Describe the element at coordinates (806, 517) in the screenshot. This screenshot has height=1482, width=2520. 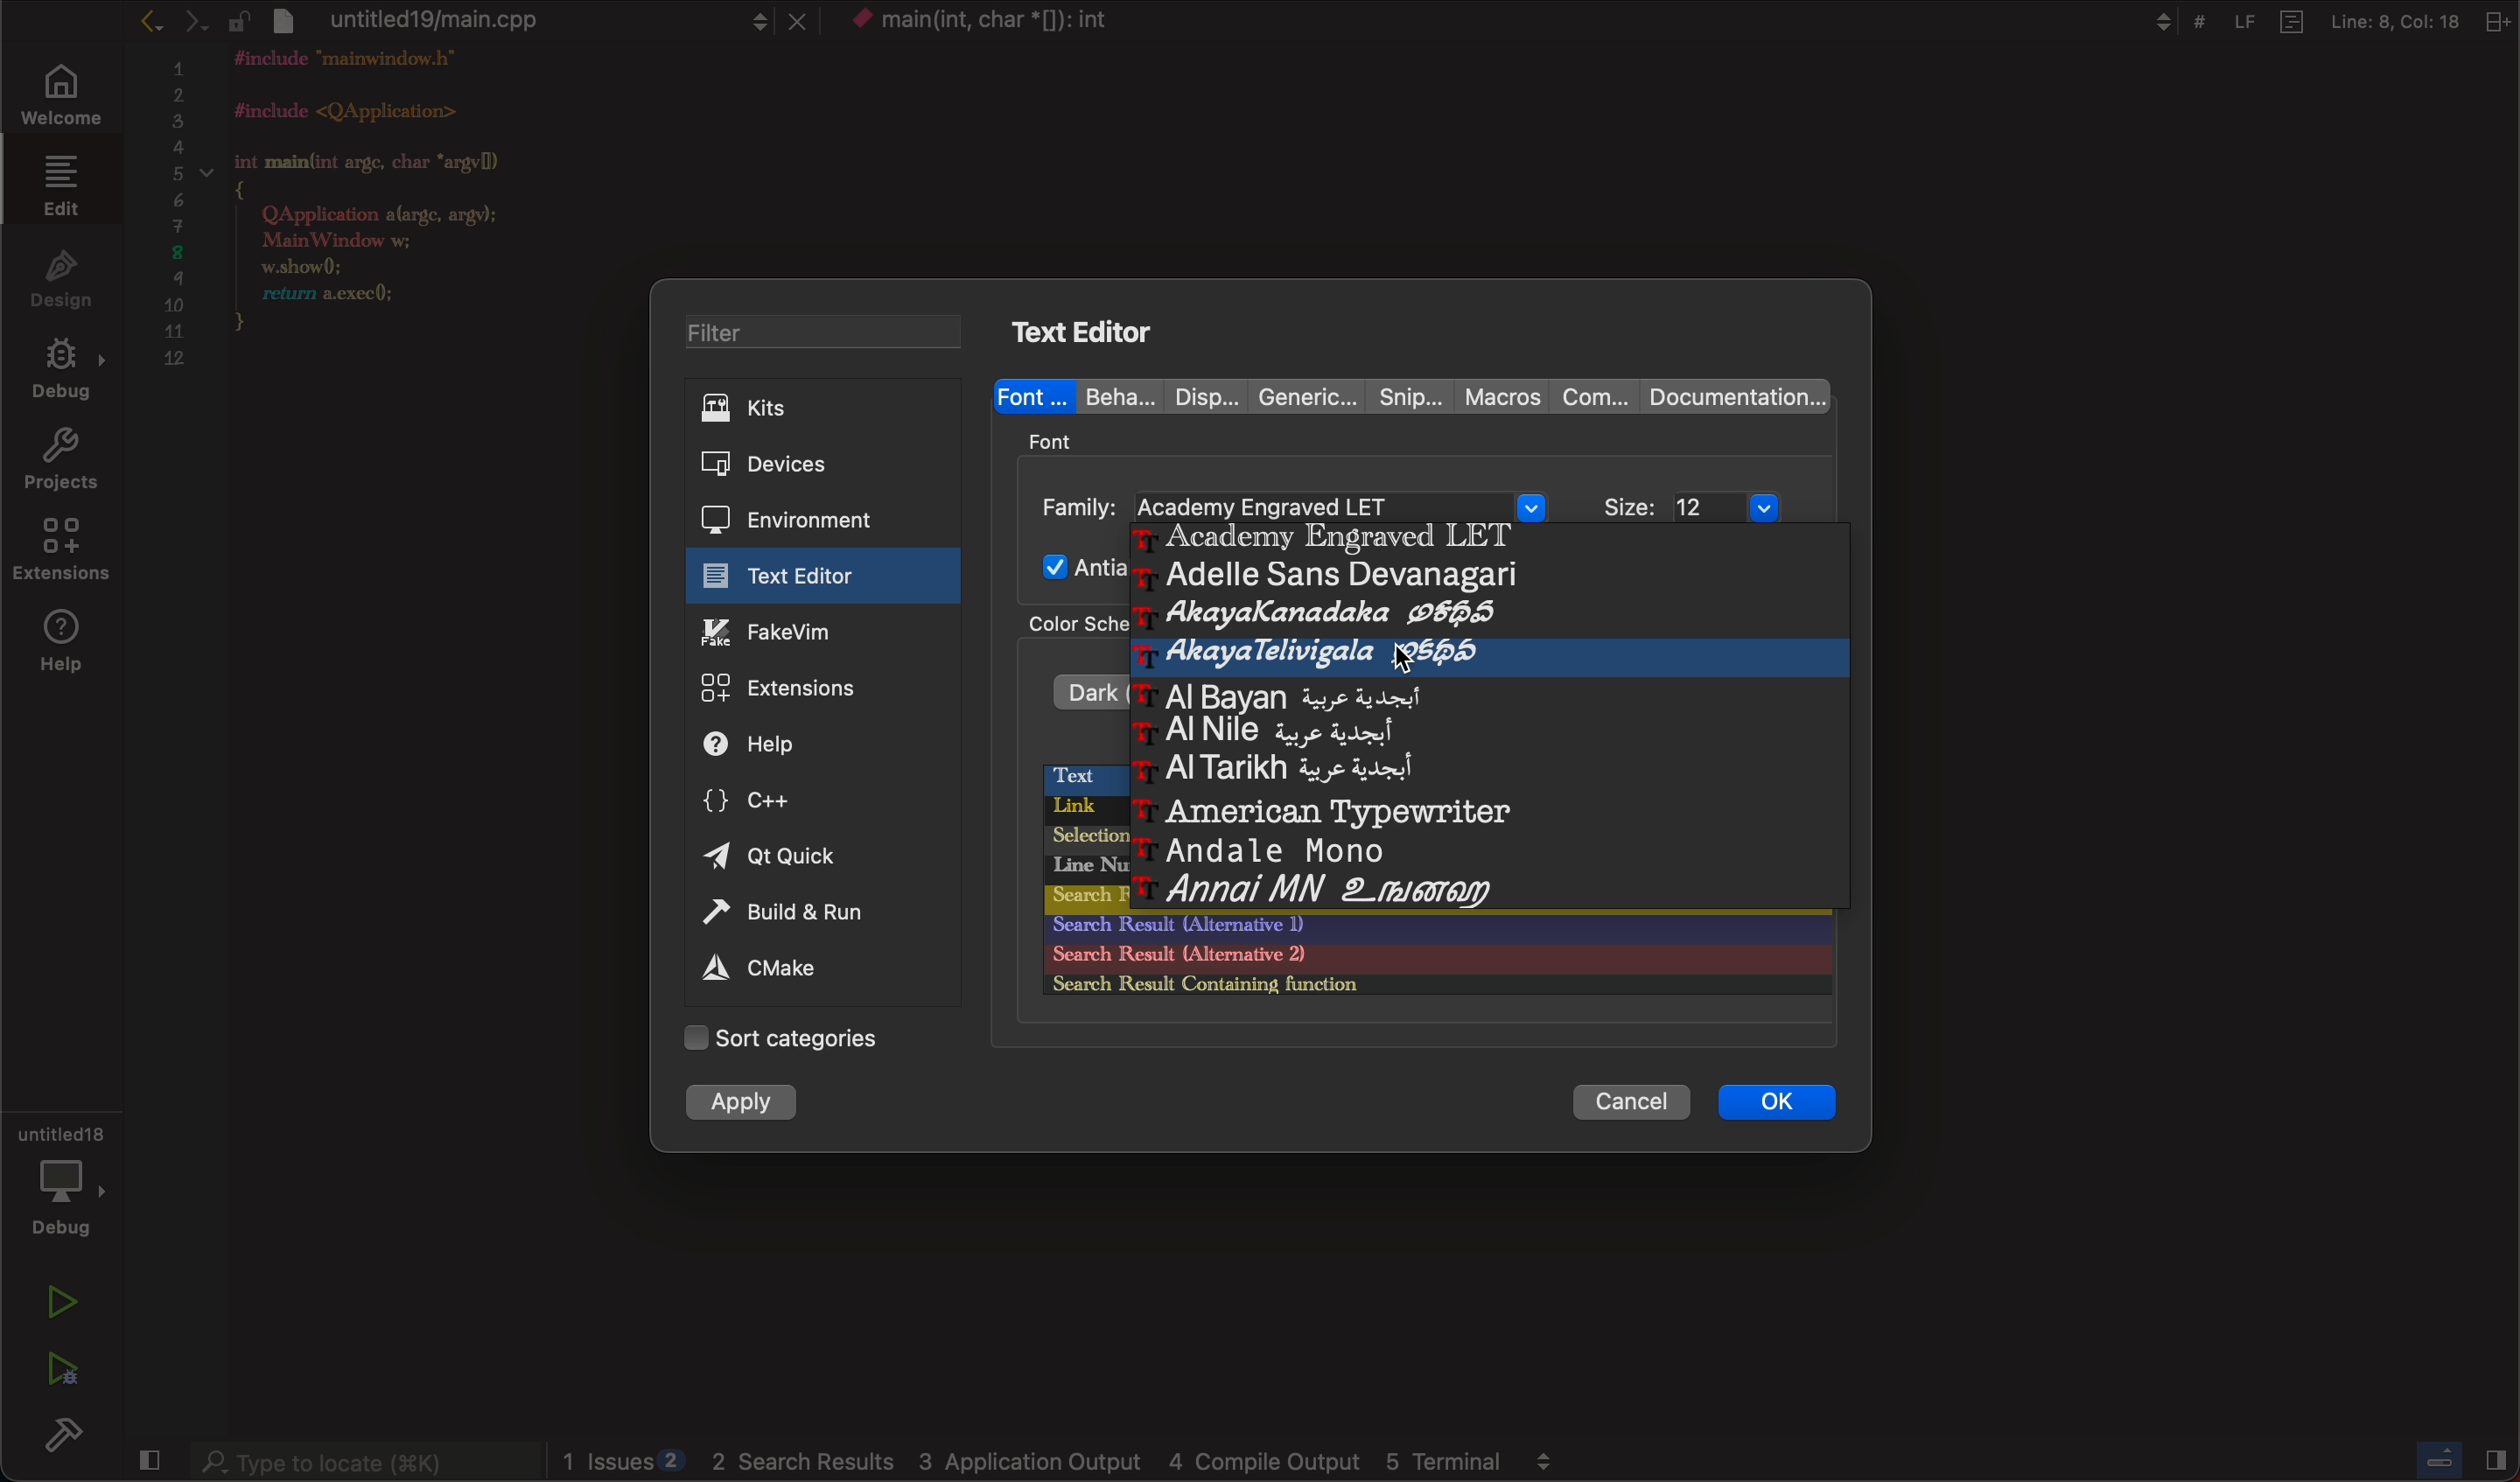
I see `environment` at that location.